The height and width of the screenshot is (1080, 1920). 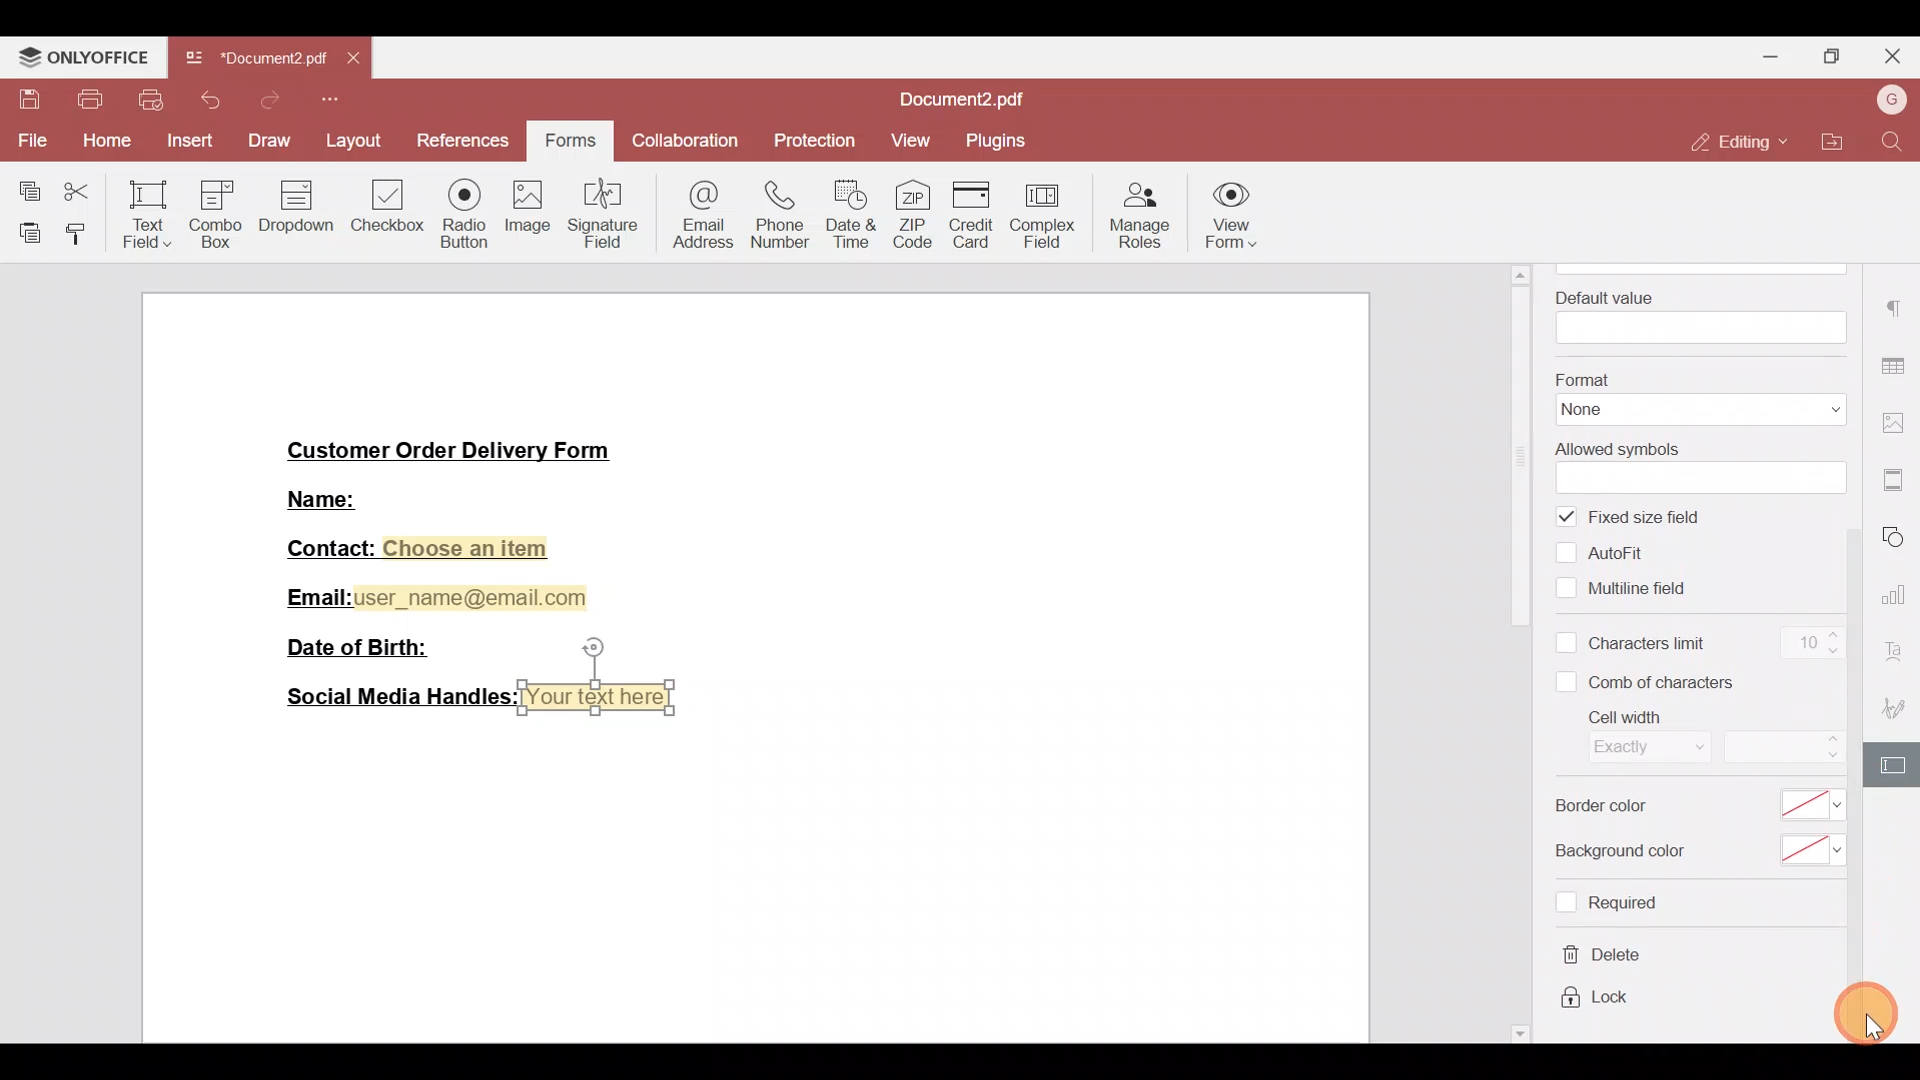 What do you see at coordinates (1652, 681) in the screenshot?
I see `Comb of characters` at bounding box center [1652, 681].